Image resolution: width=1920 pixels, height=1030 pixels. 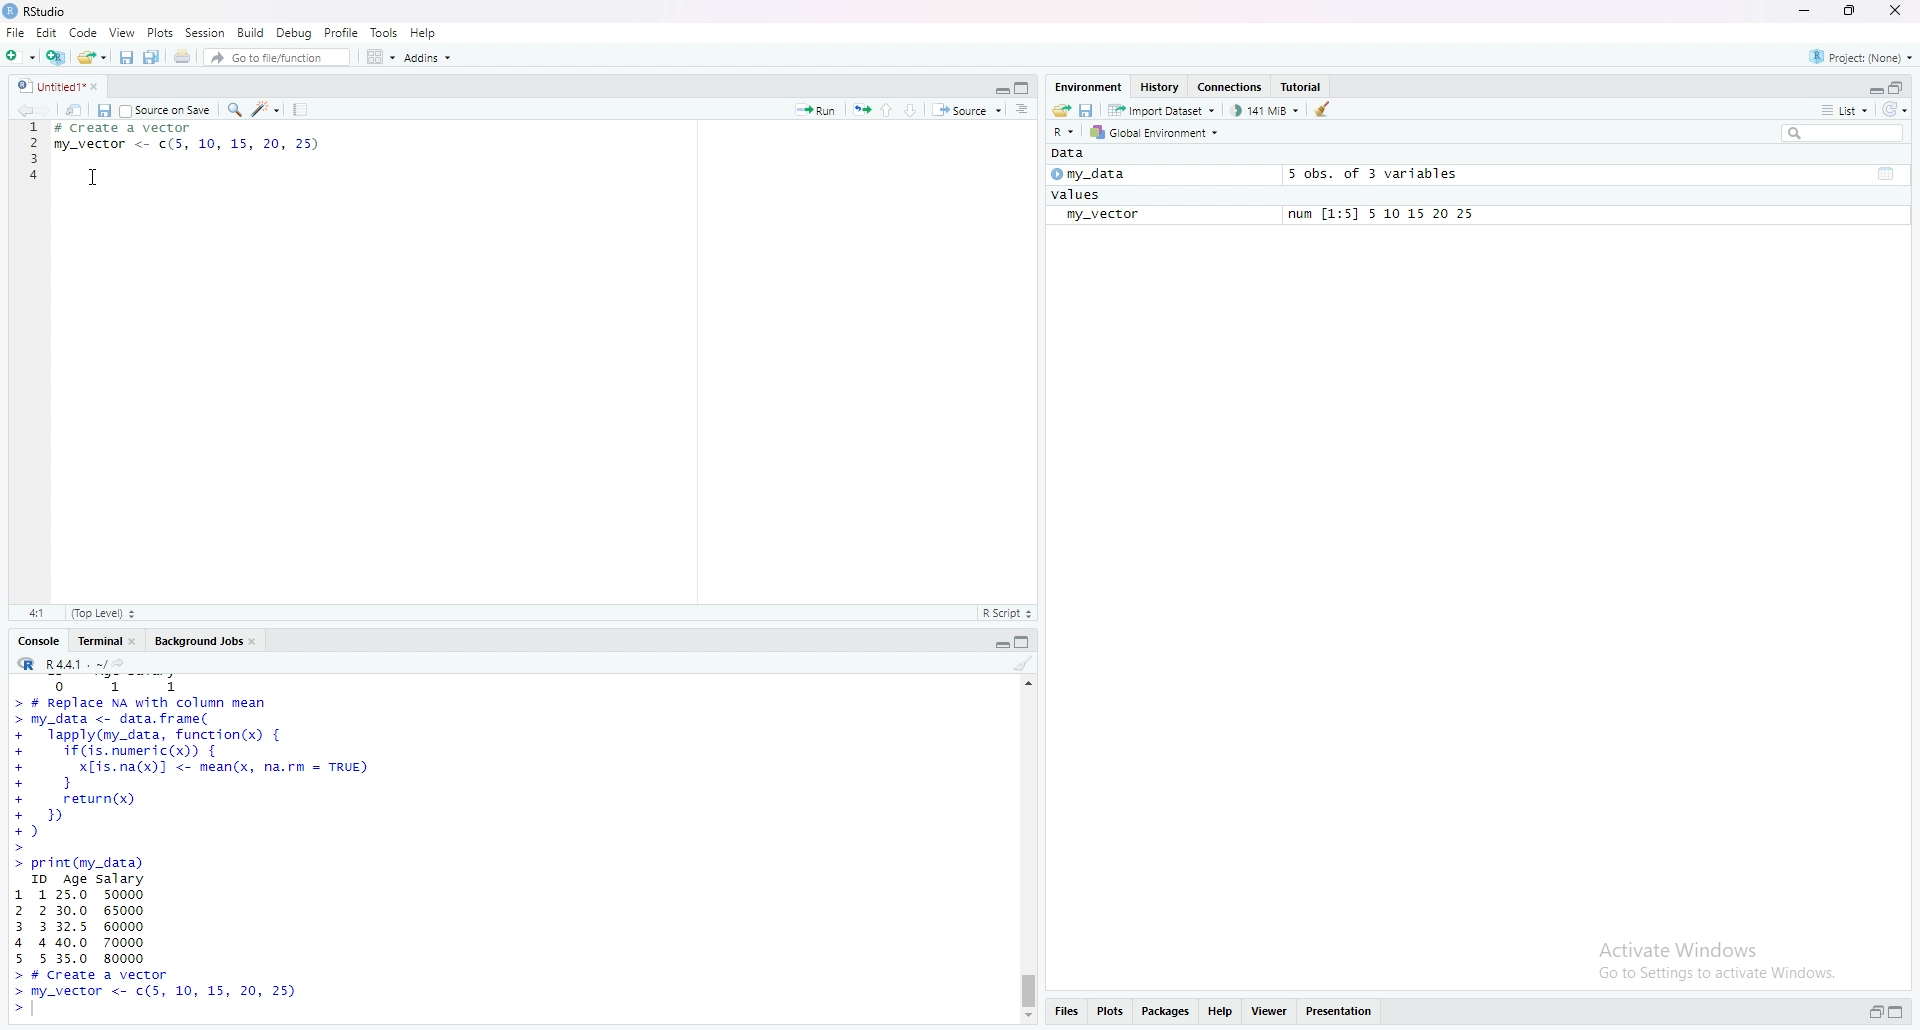 I want to click on view the current working directory, so click(x=125, y=664).